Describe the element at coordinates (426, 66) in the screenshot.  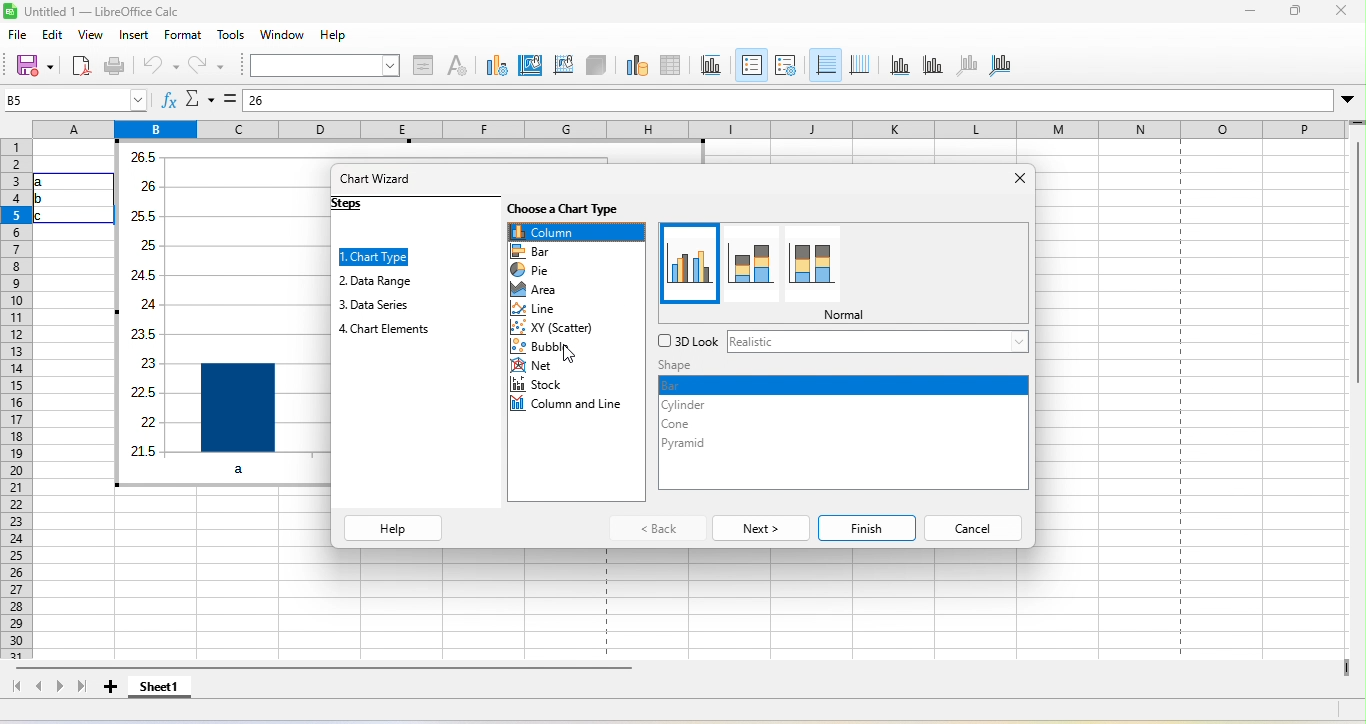
I see `format selection` at that location.